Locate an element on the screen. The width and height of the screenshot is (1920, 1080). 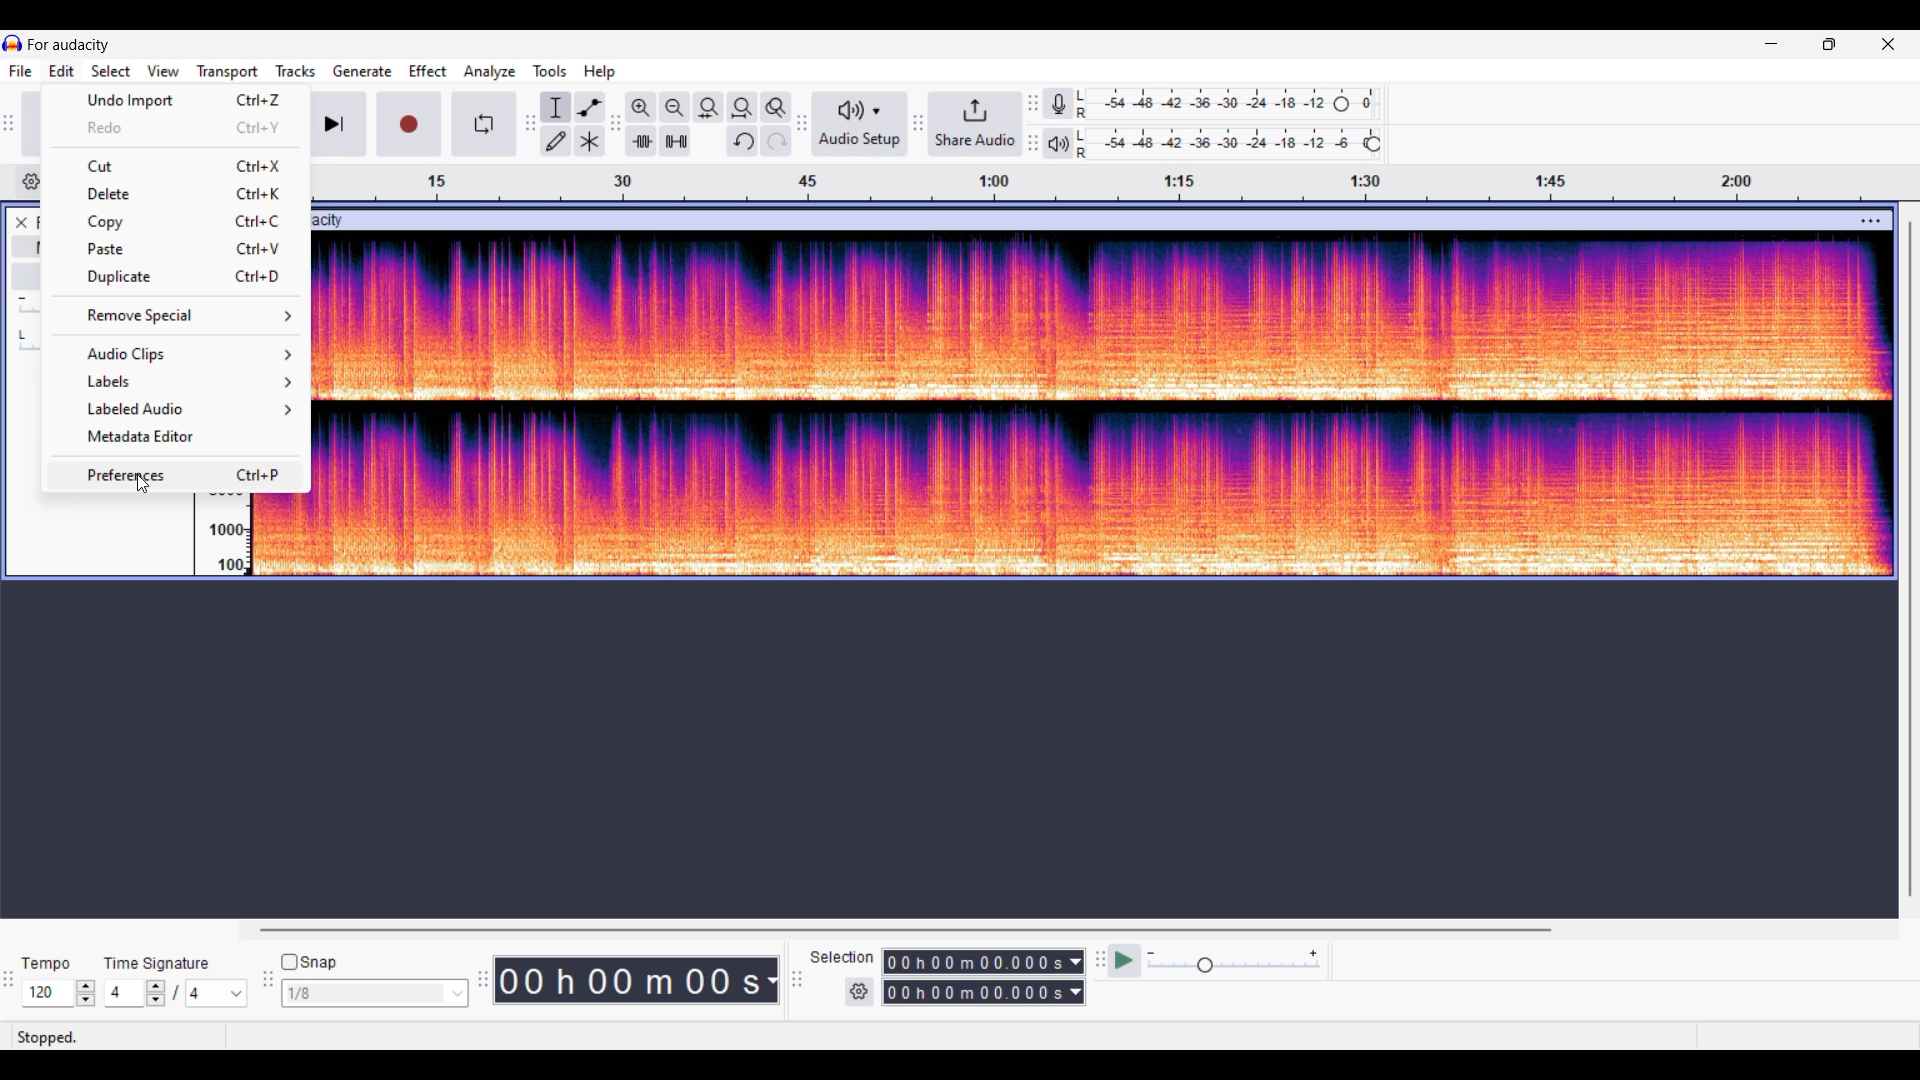
Multi tool is located at coordinates (590, 141).